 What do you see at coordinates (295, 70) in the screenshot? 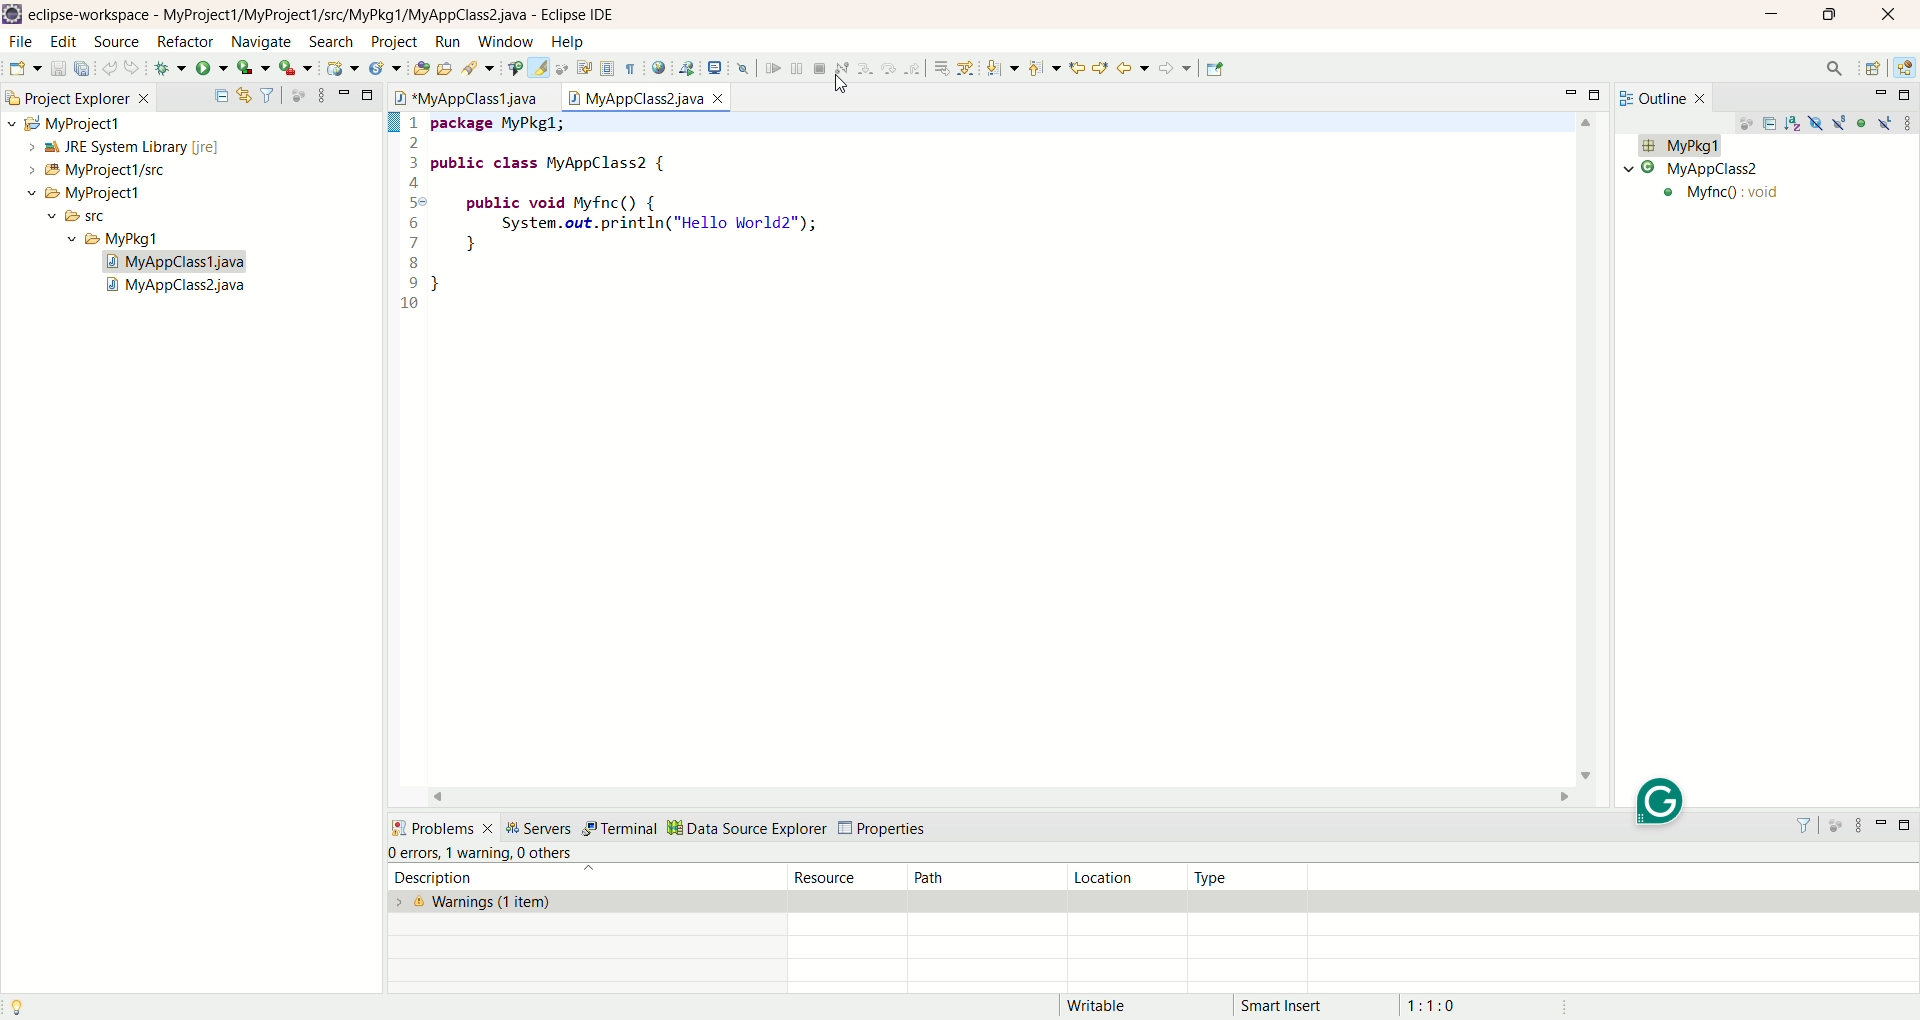
I see `run last tool` at bounding box center [295, 70].